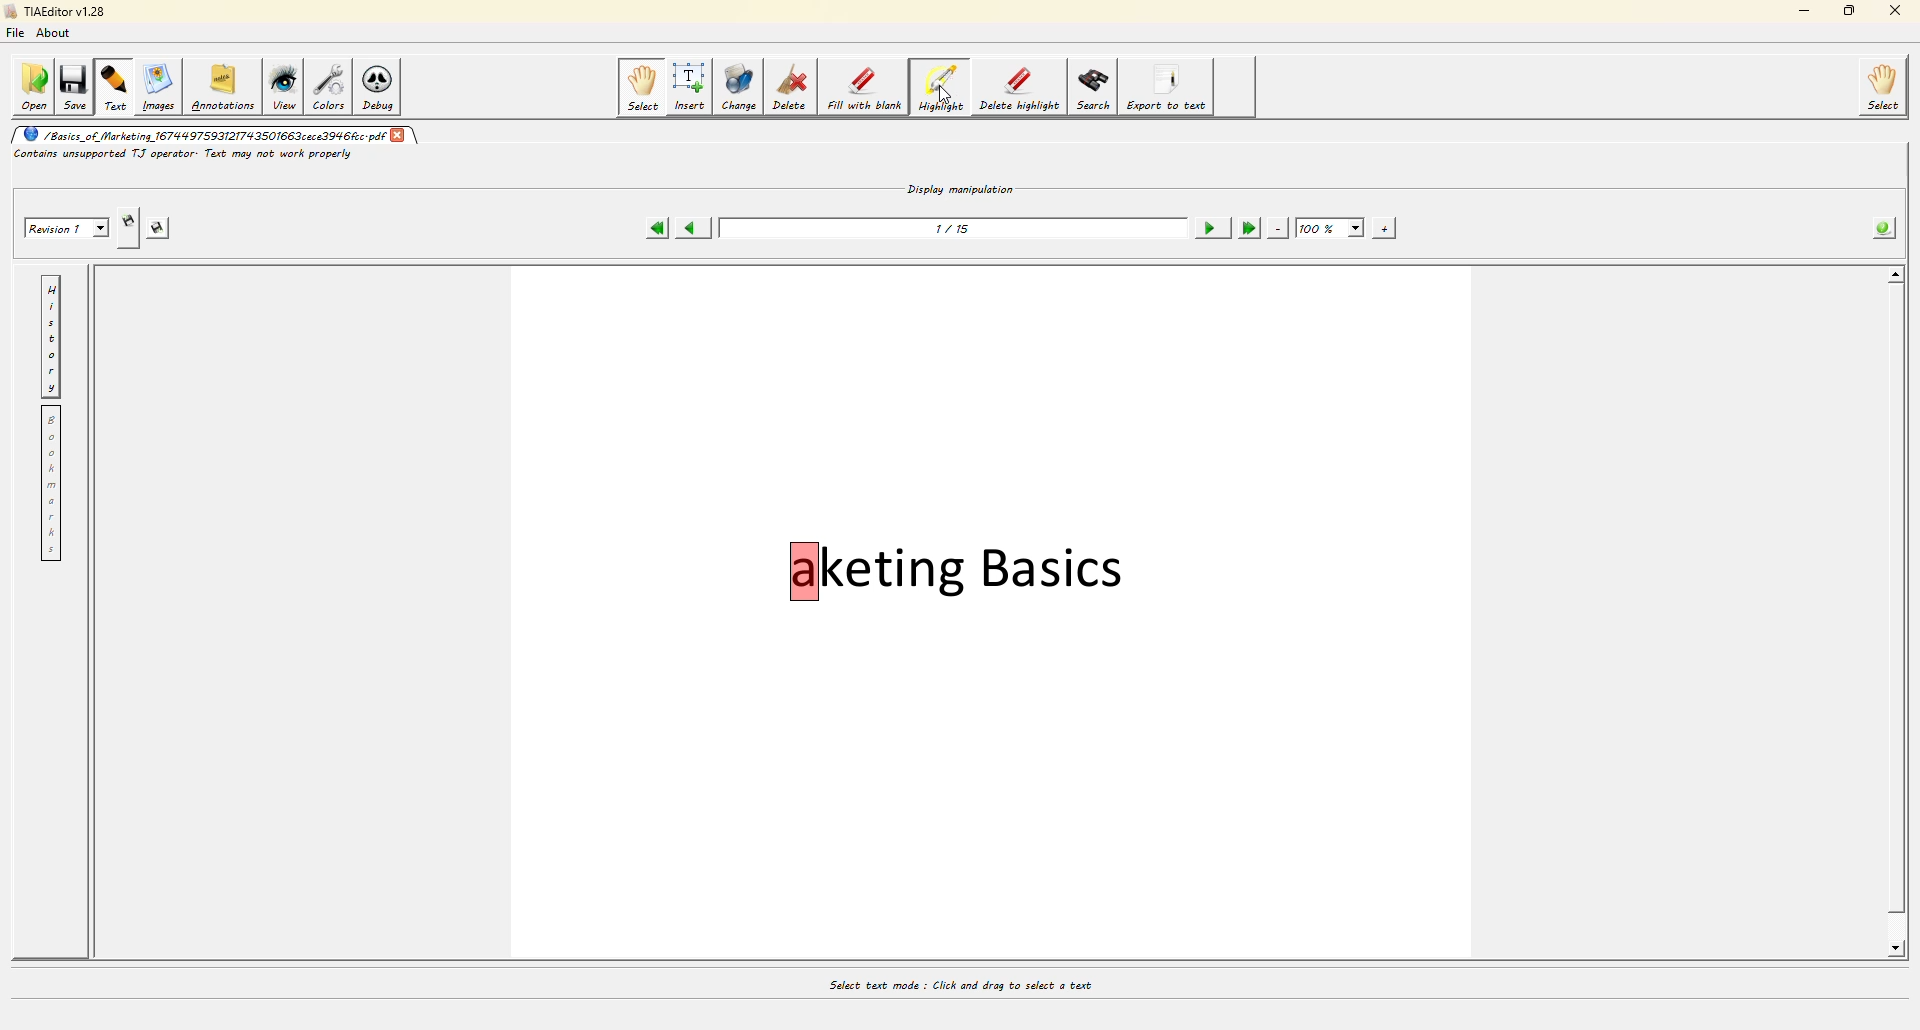 The height and width of the screenshot is (1030, 1920). Describe the element at coordinates (1207, 227) in the screenshot. I see `next page` at that location.